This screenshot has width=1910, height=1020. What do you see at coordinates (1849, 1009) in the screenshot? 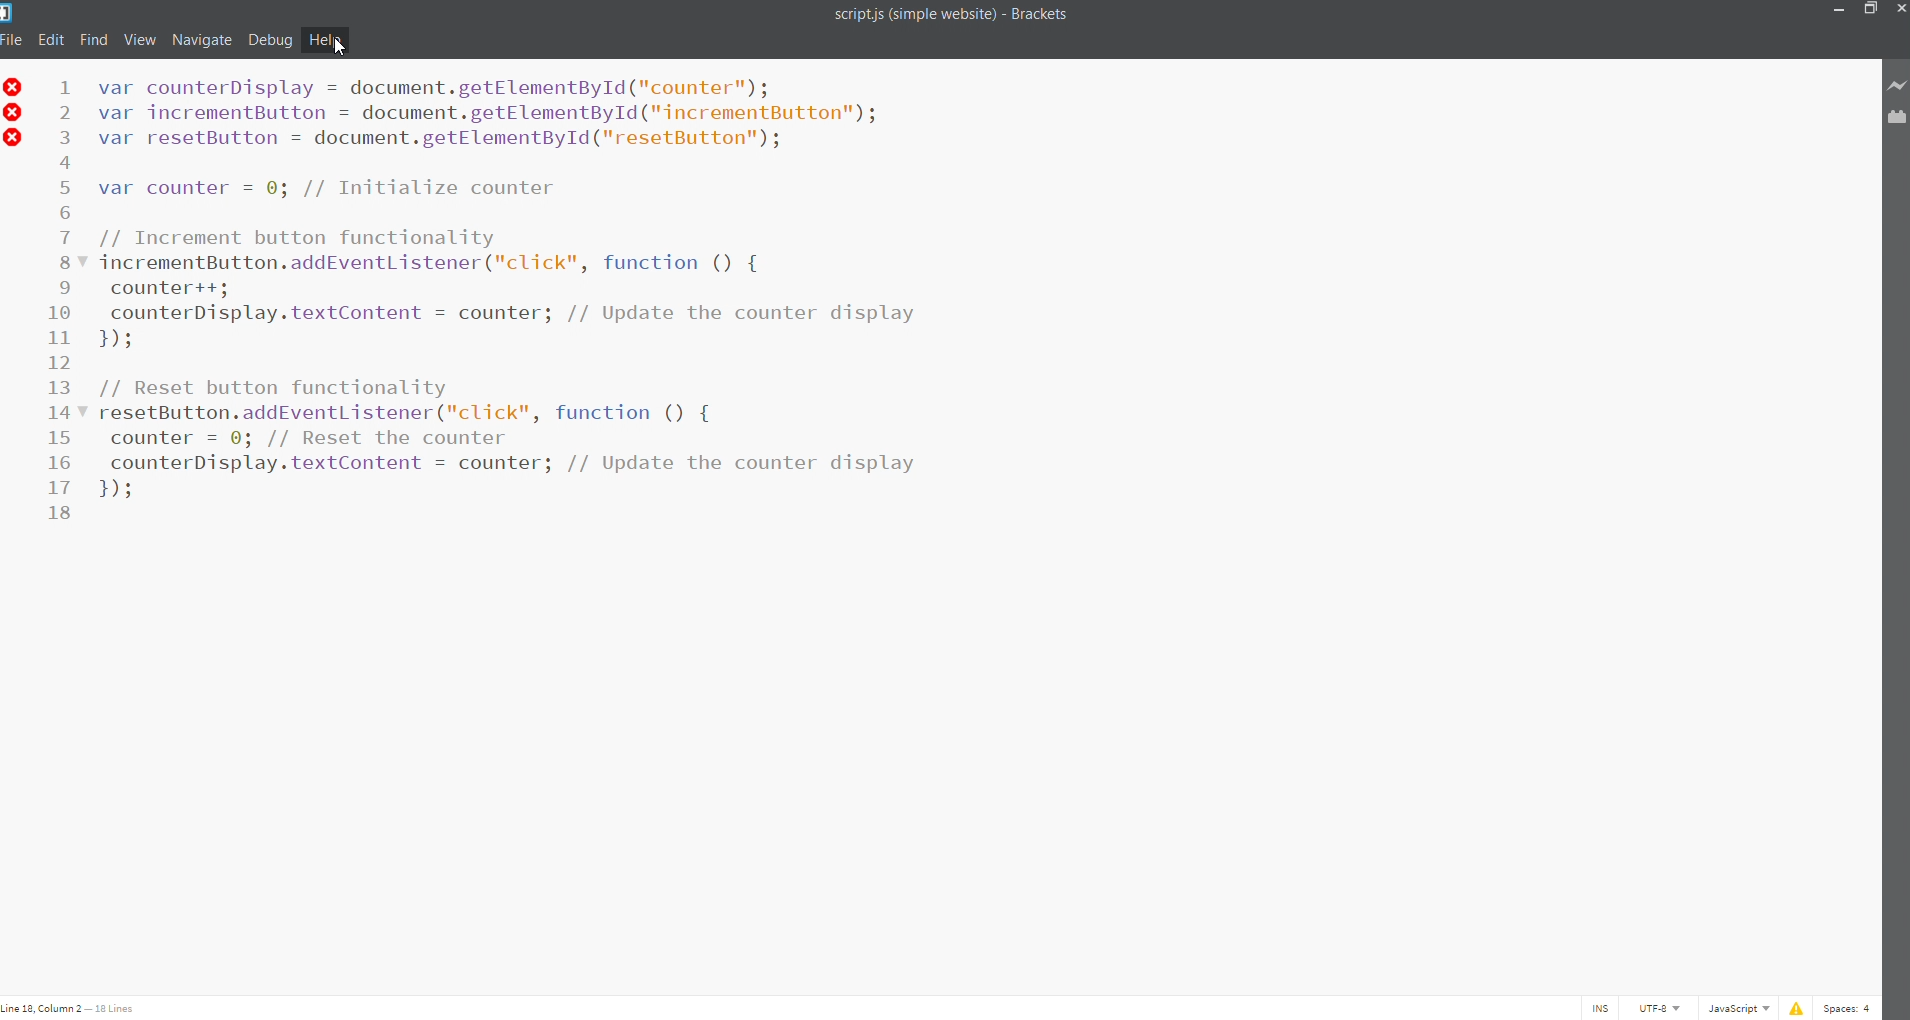
I see `space count ` at bounding box center [1849, 1009].